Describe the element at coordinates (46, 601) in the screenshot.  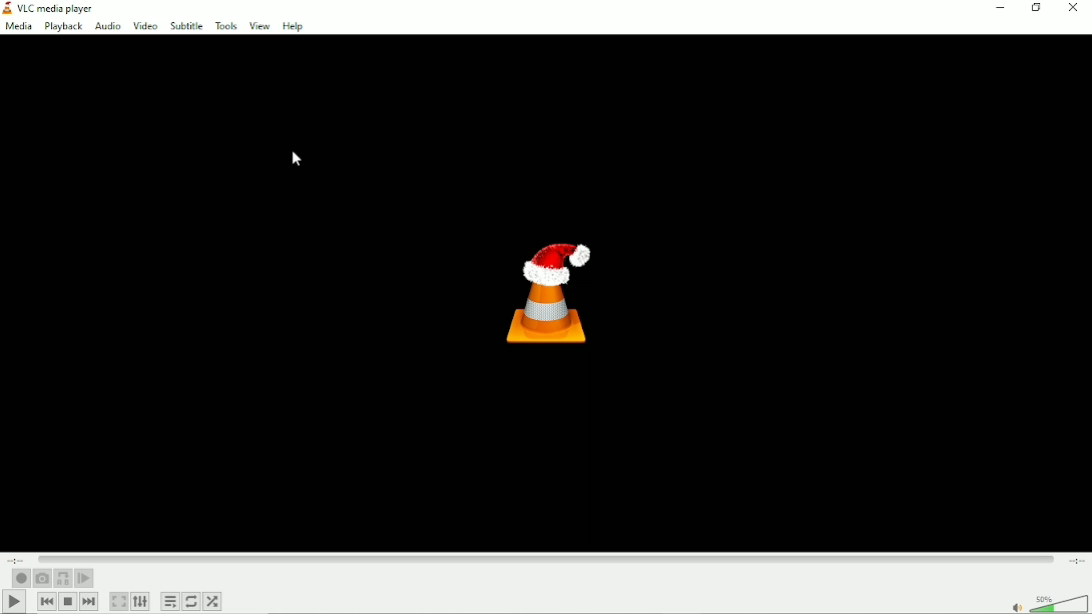
I see `Previous` at that location.